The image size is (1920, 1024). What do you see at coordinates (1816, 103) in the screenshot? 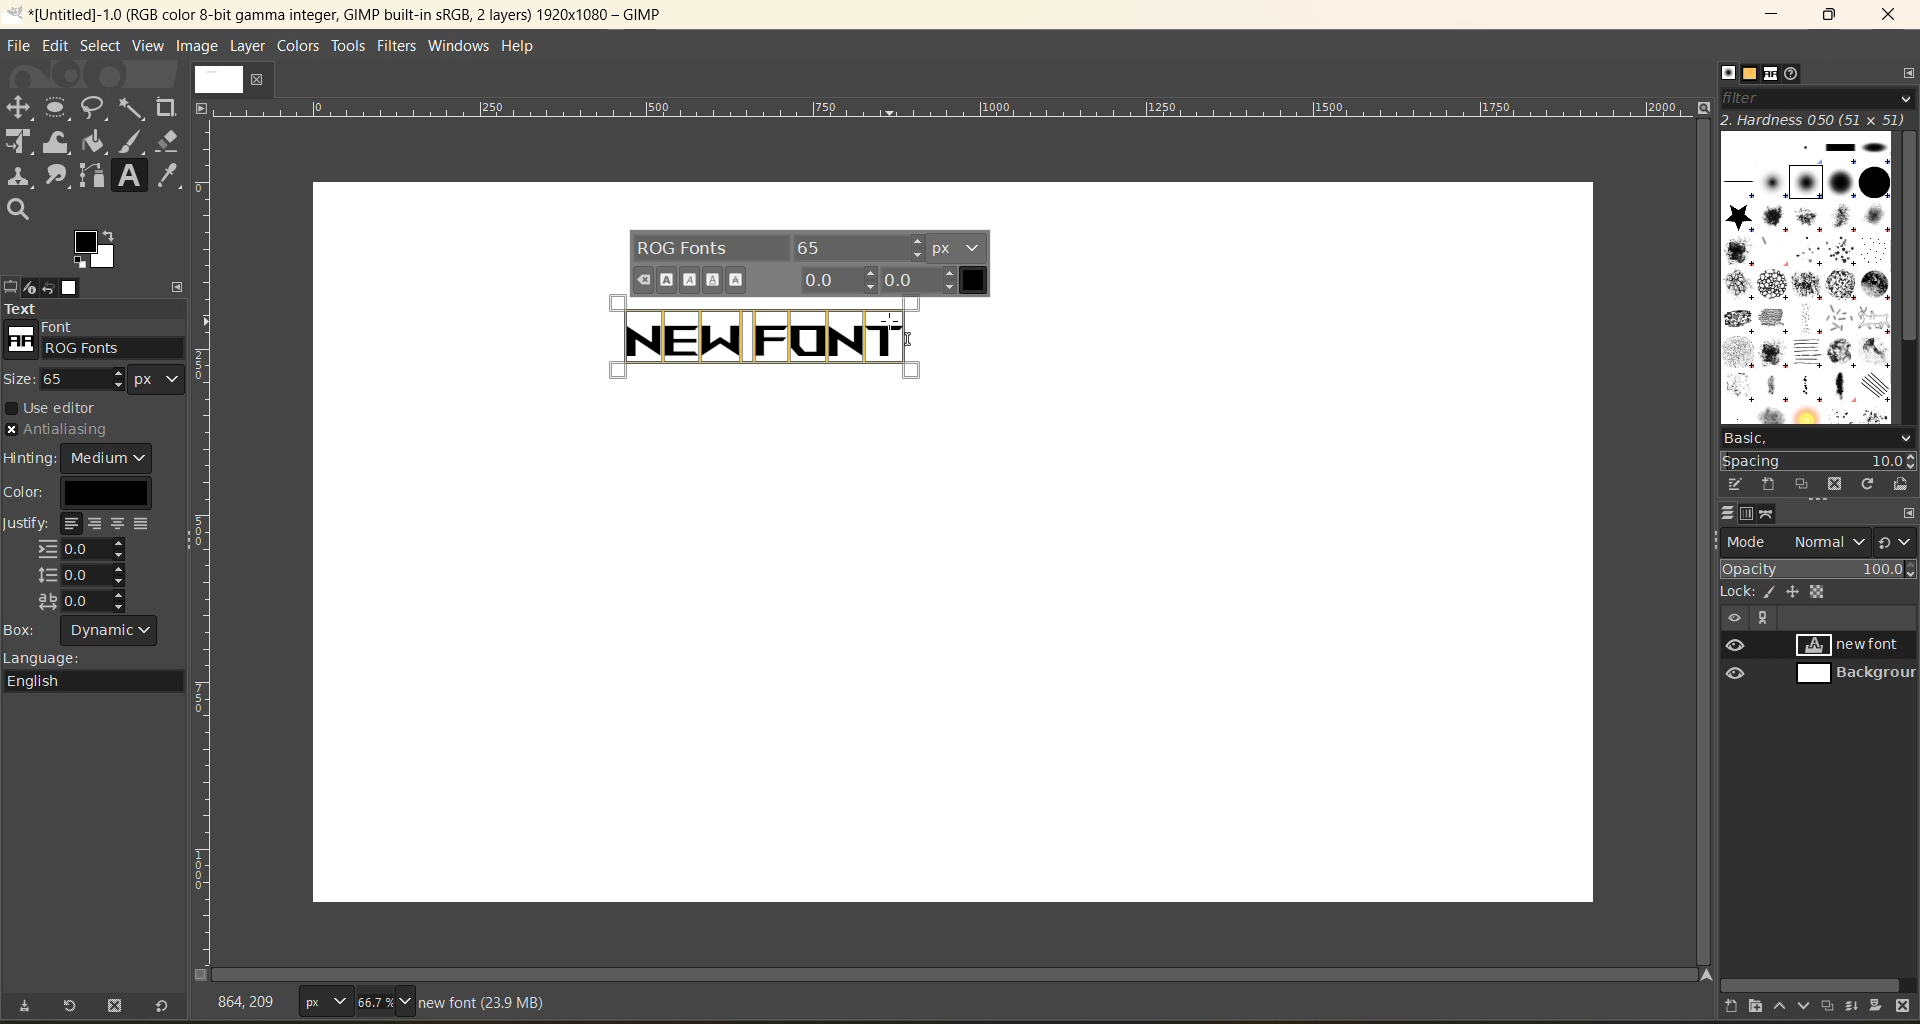
I see `filter` at bounding box center [1816, 103].